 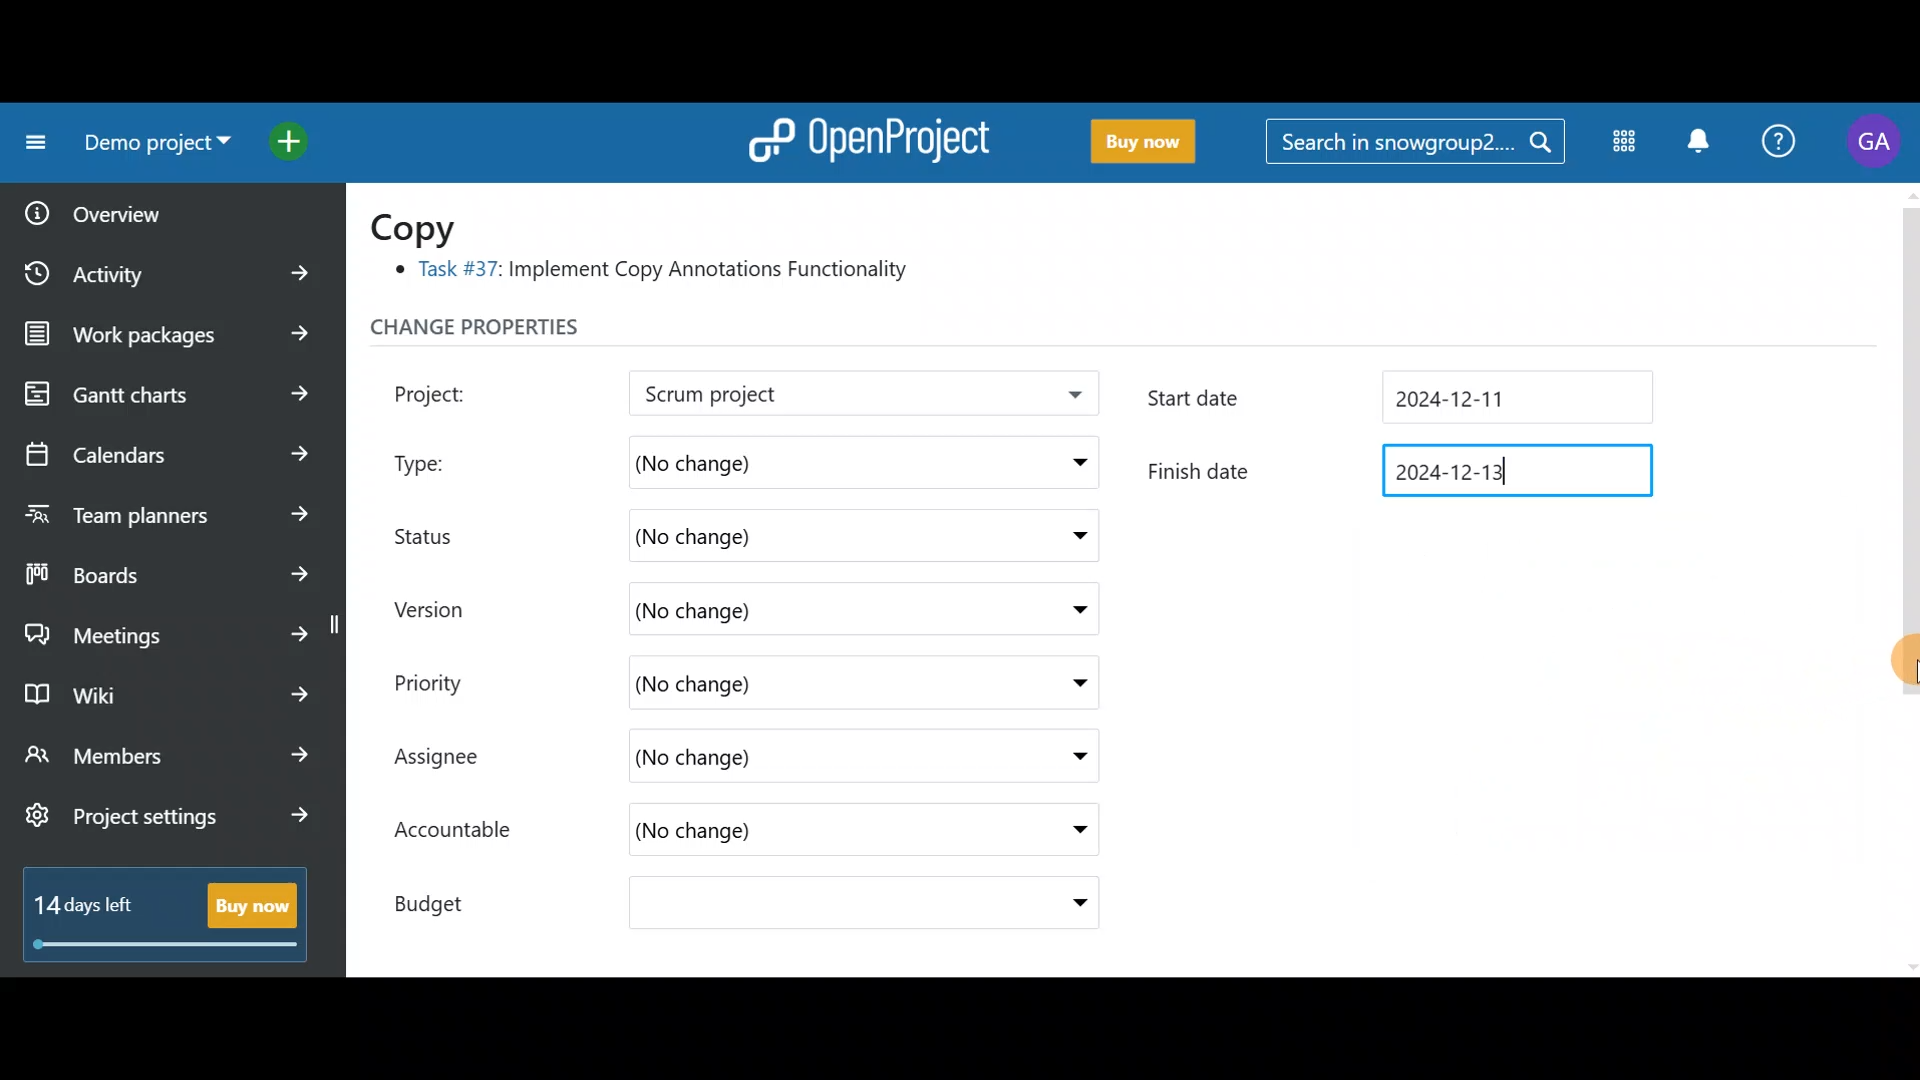 I want to click on 2024-12-13, so click(x=1516, y=472).